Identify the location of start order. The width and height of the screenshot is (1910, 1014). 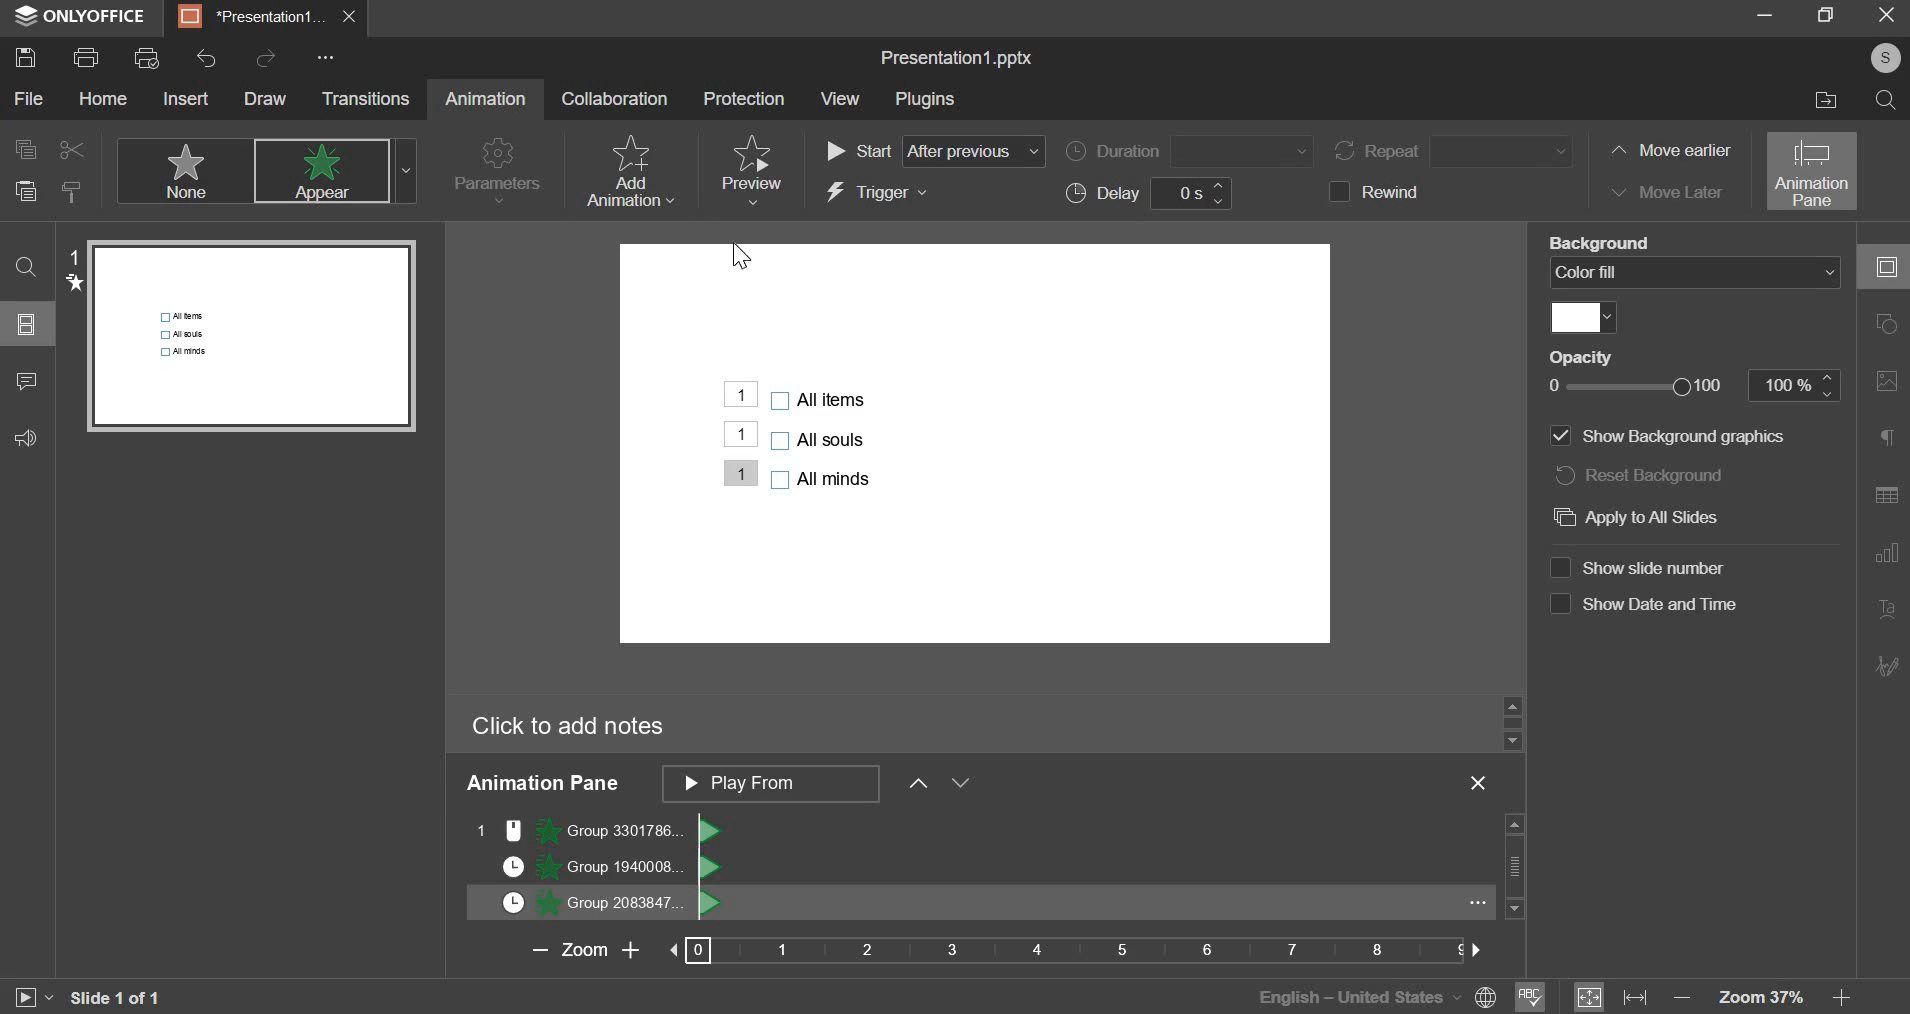
(934, 152).